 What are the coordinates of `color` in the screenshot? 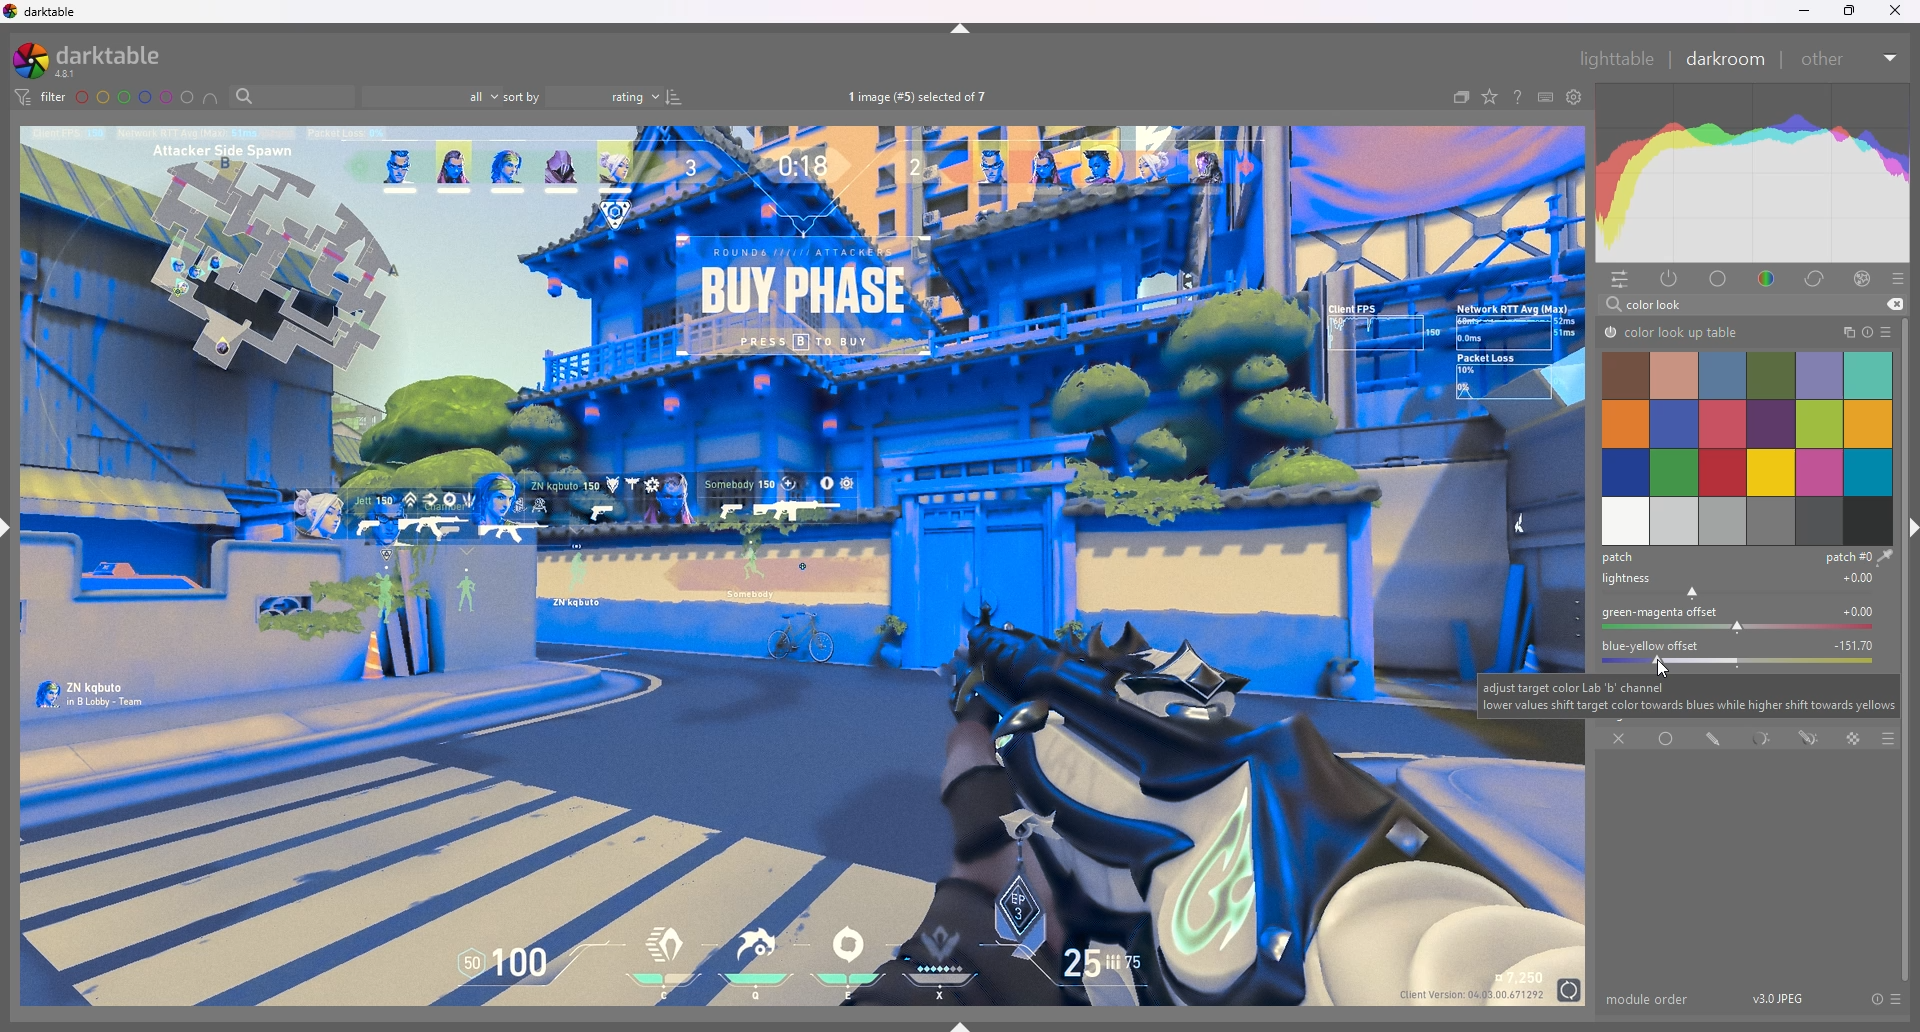 It's located at (1769, 280).